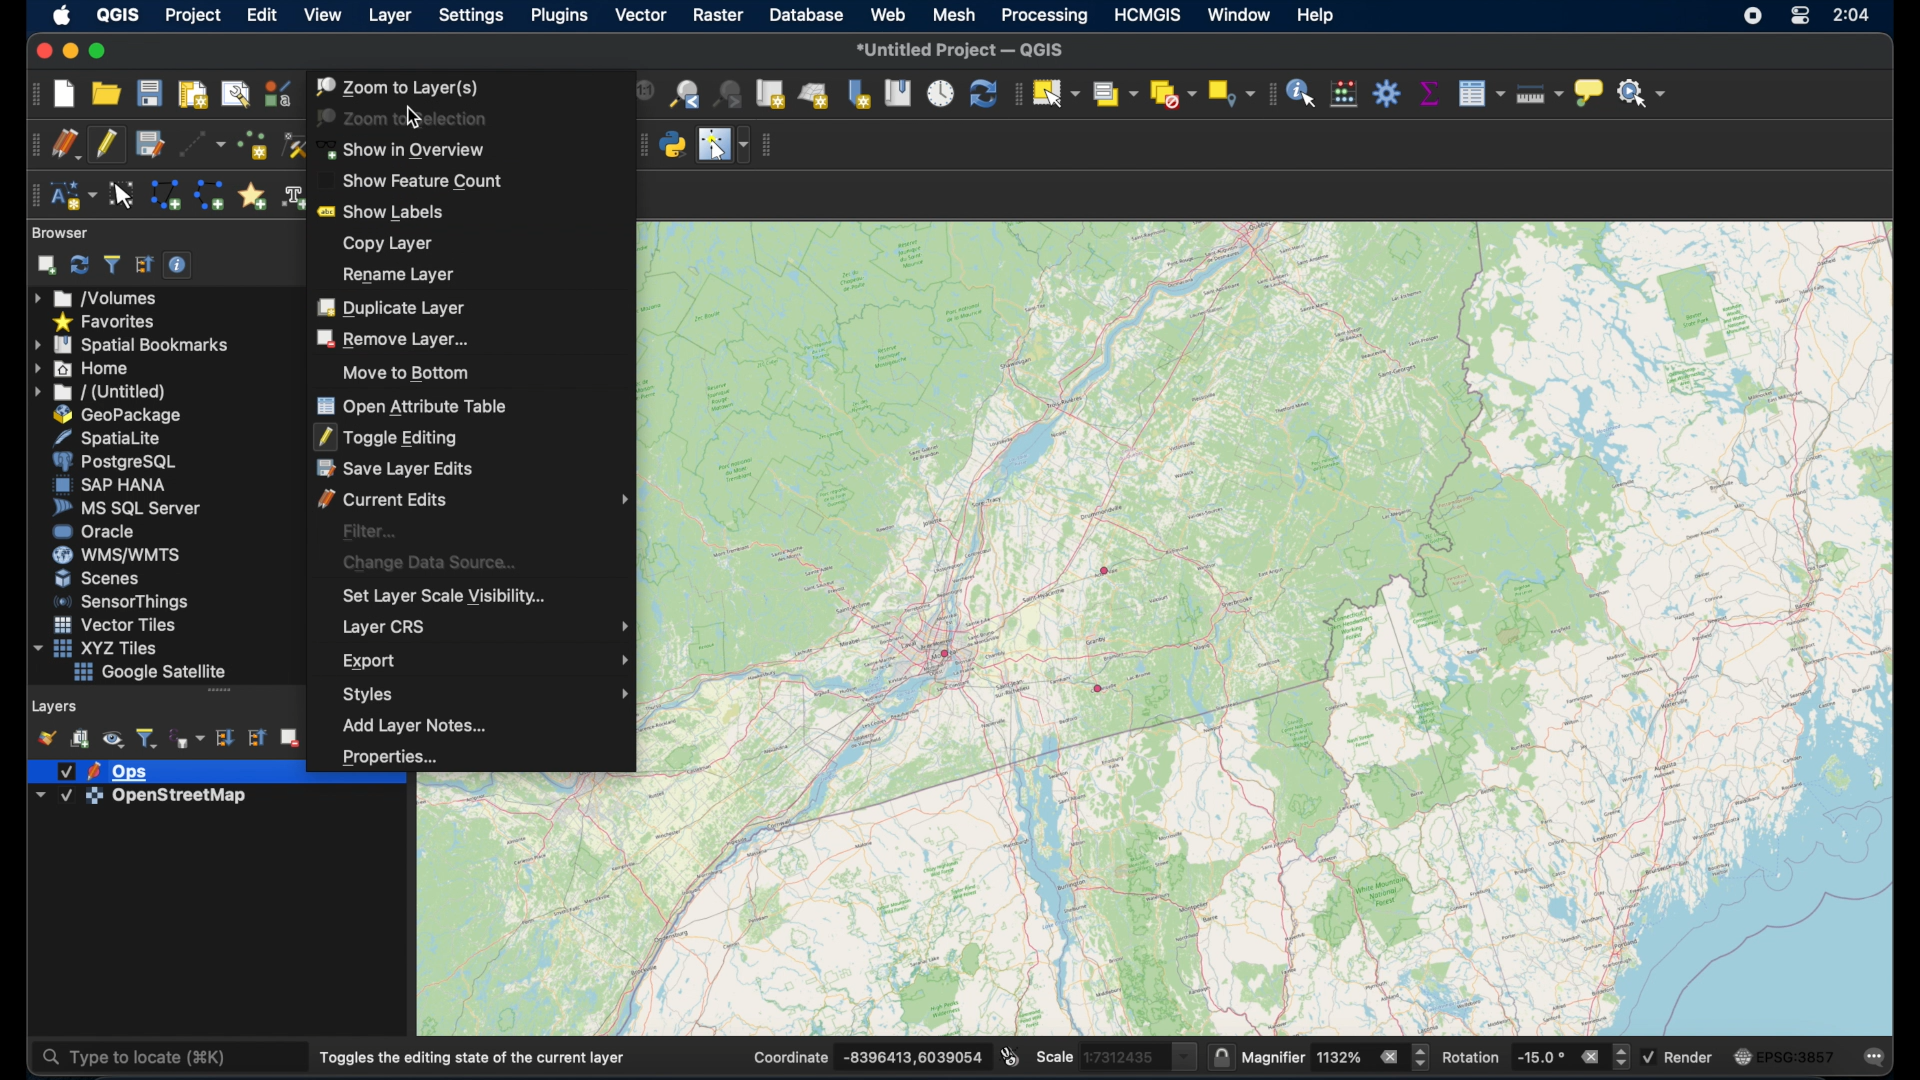 The height and width of the screenshot is (1080, 1920). Describe the element at coordinates (1145, 16) in the screenshot. I see `HCMGIS` at that location.